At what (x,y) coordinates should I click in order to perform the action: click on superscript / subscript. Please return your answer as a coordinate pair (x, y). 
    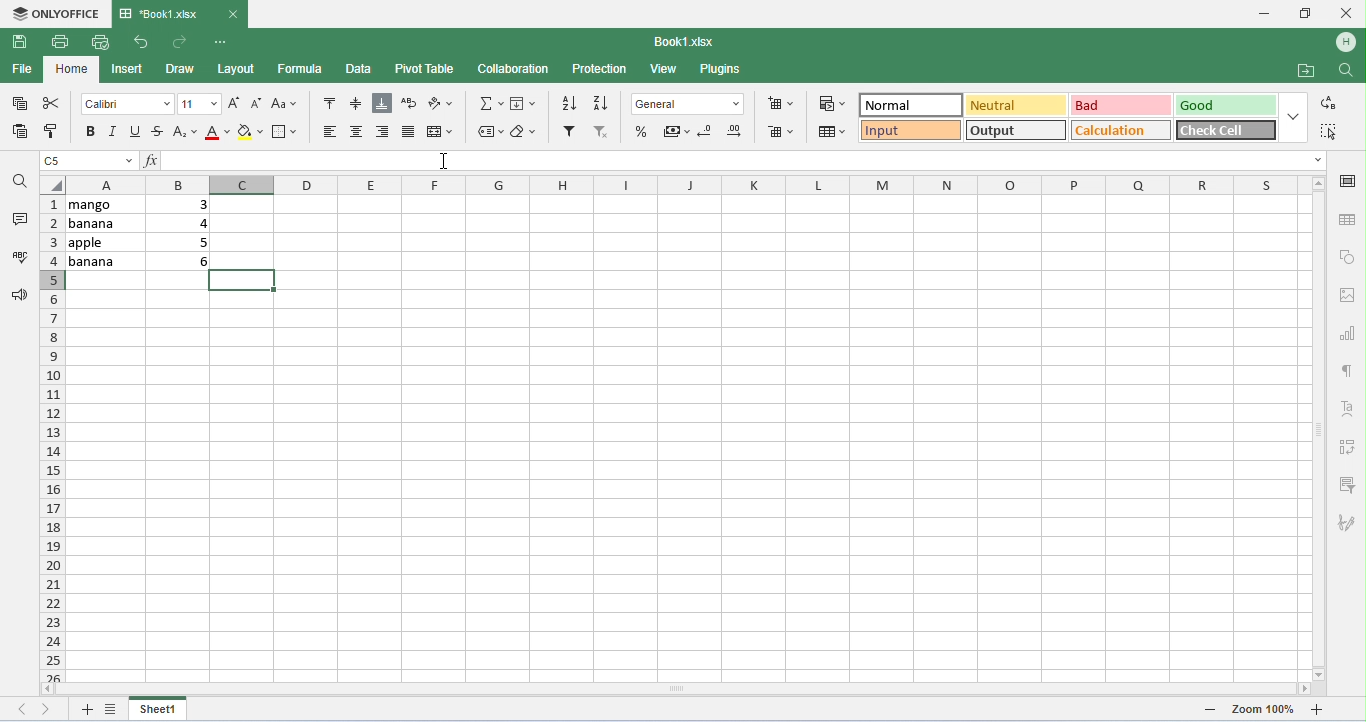
    Looking at the image, I should click on (185, 134).